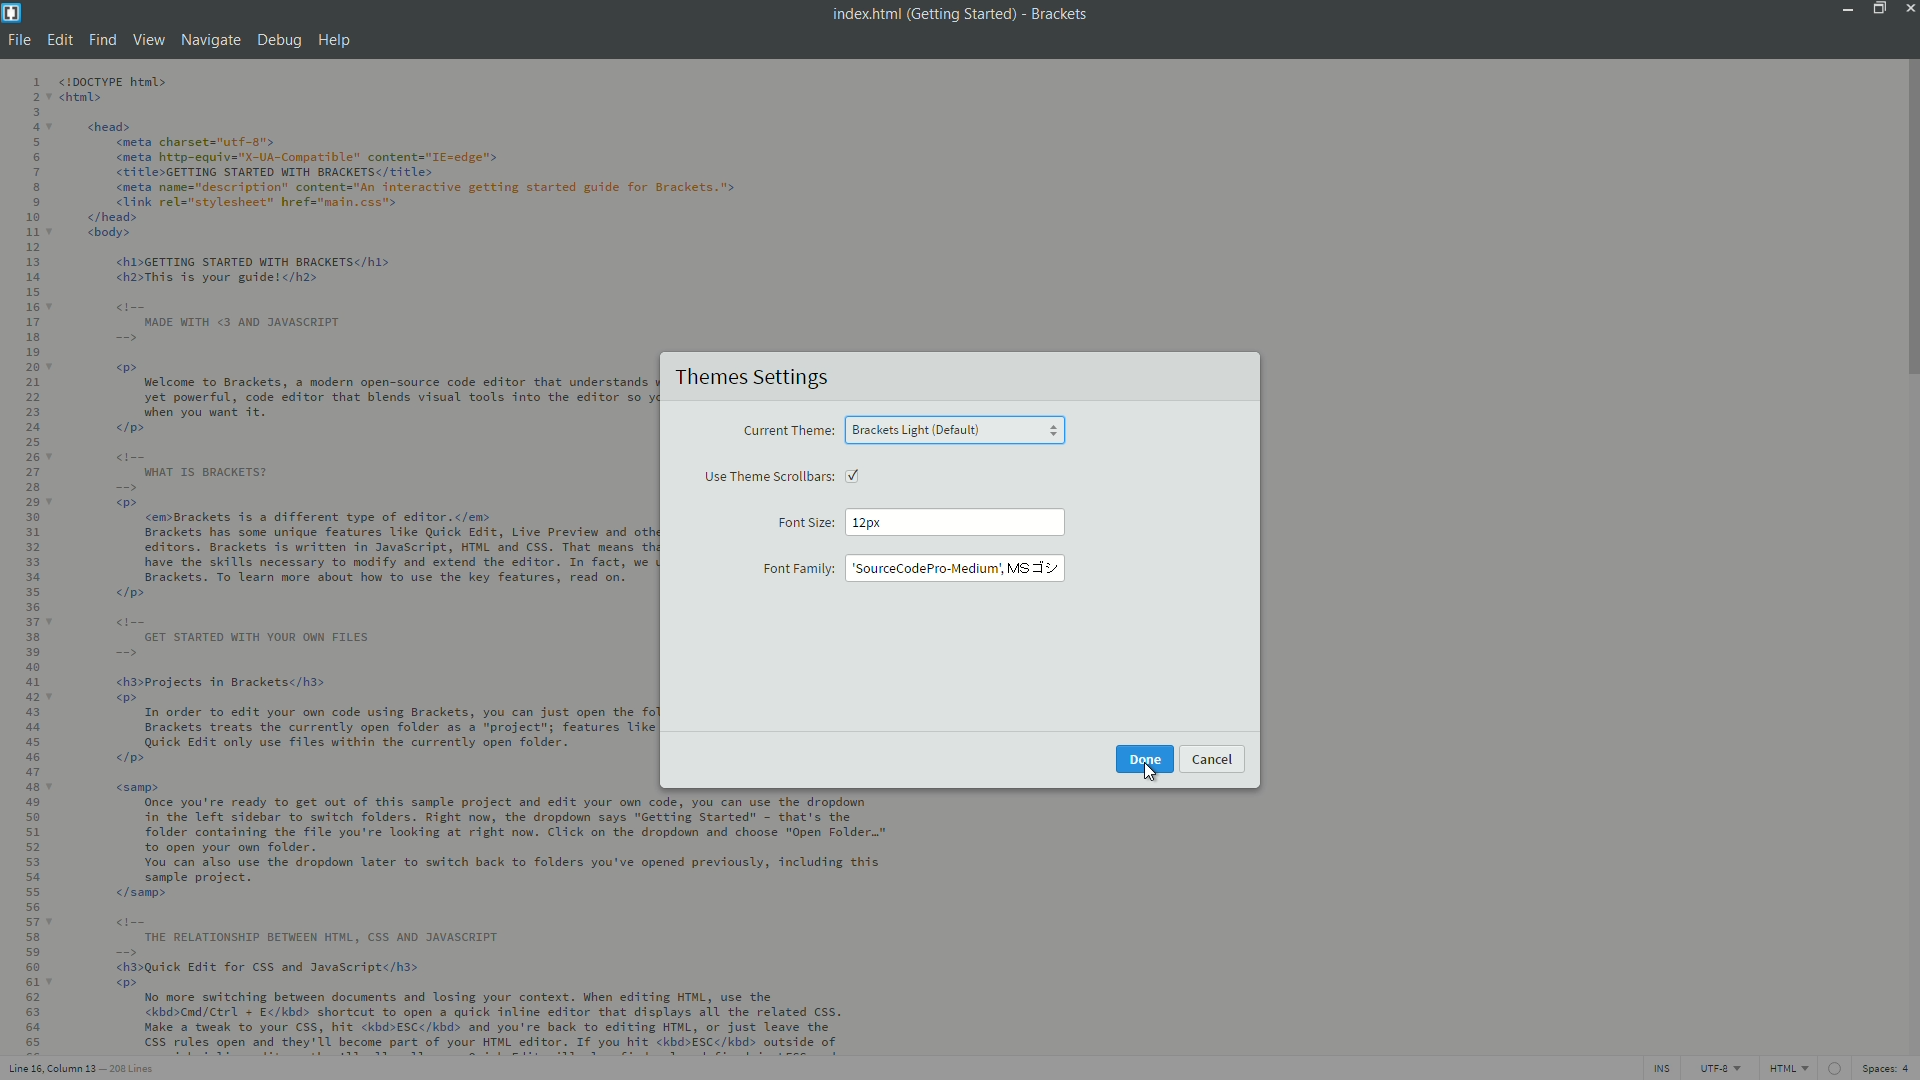 The image size is (1920, 1080). I want to click on file code, so click(353, 563).